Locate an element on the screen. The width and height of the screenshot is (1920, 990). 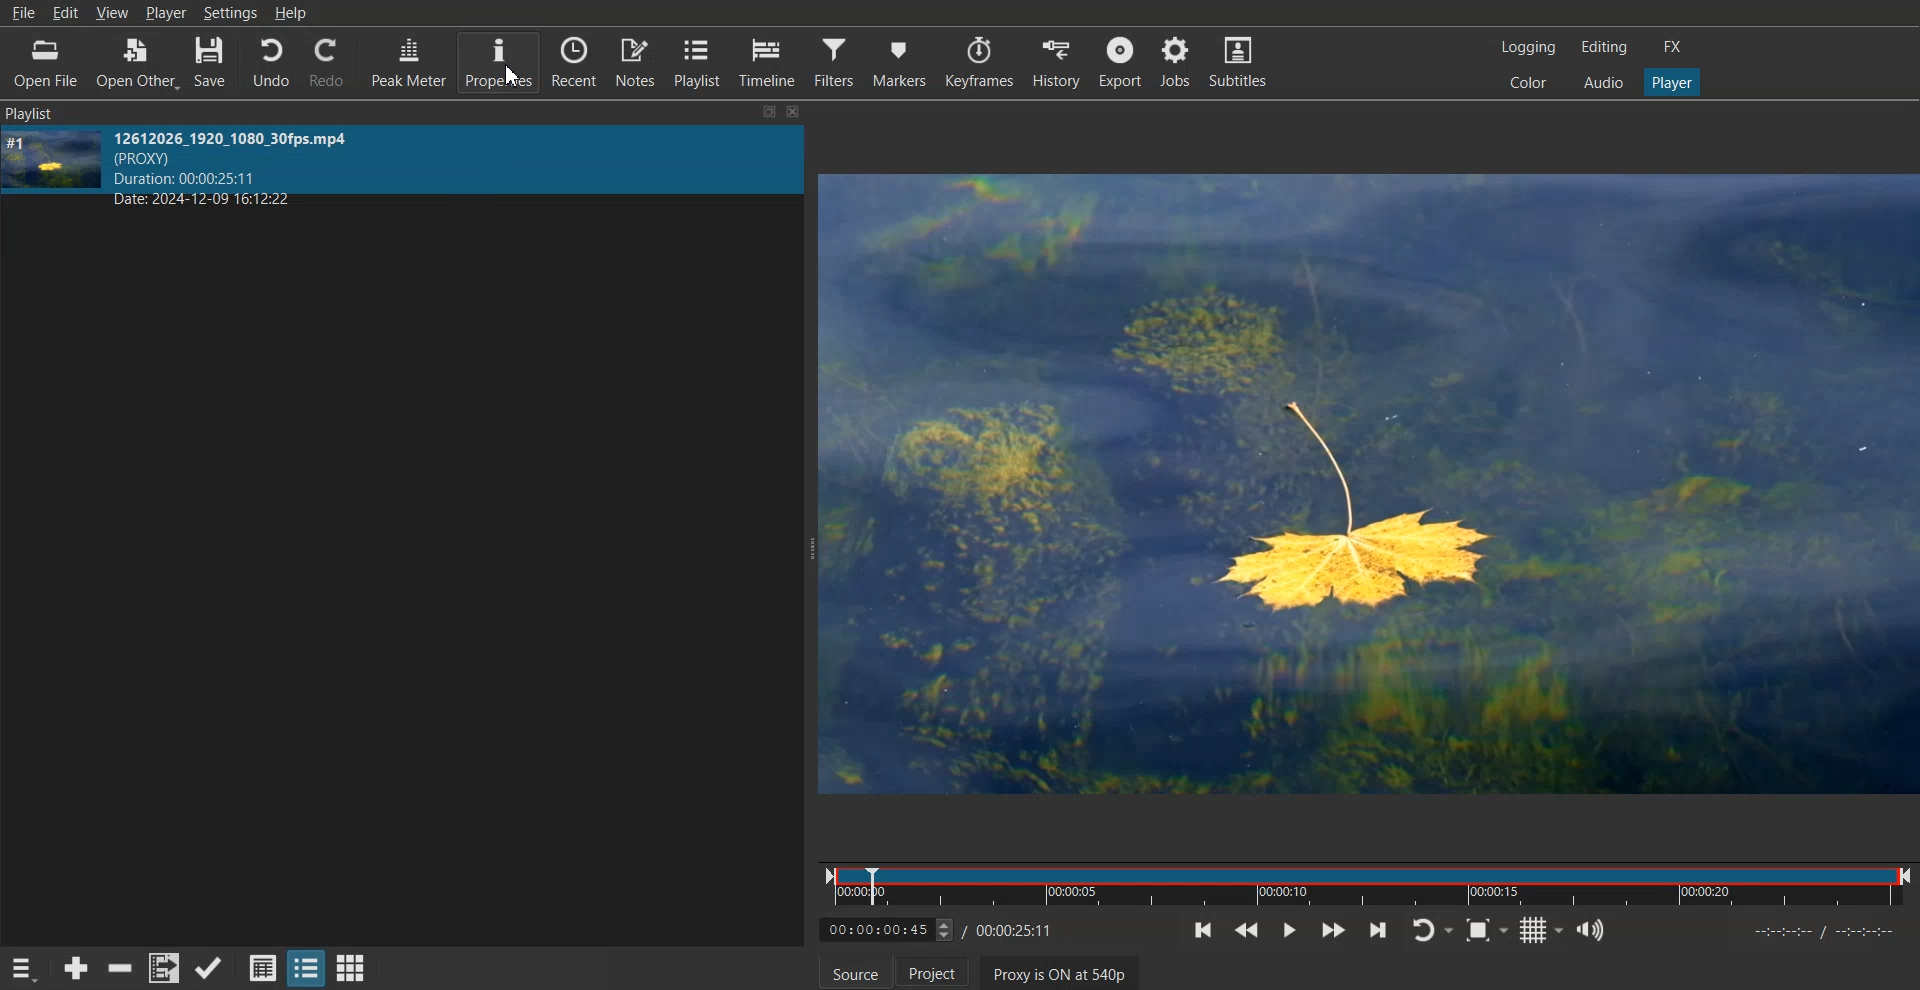
Show the volume control is located at coordinates (1591, 930).